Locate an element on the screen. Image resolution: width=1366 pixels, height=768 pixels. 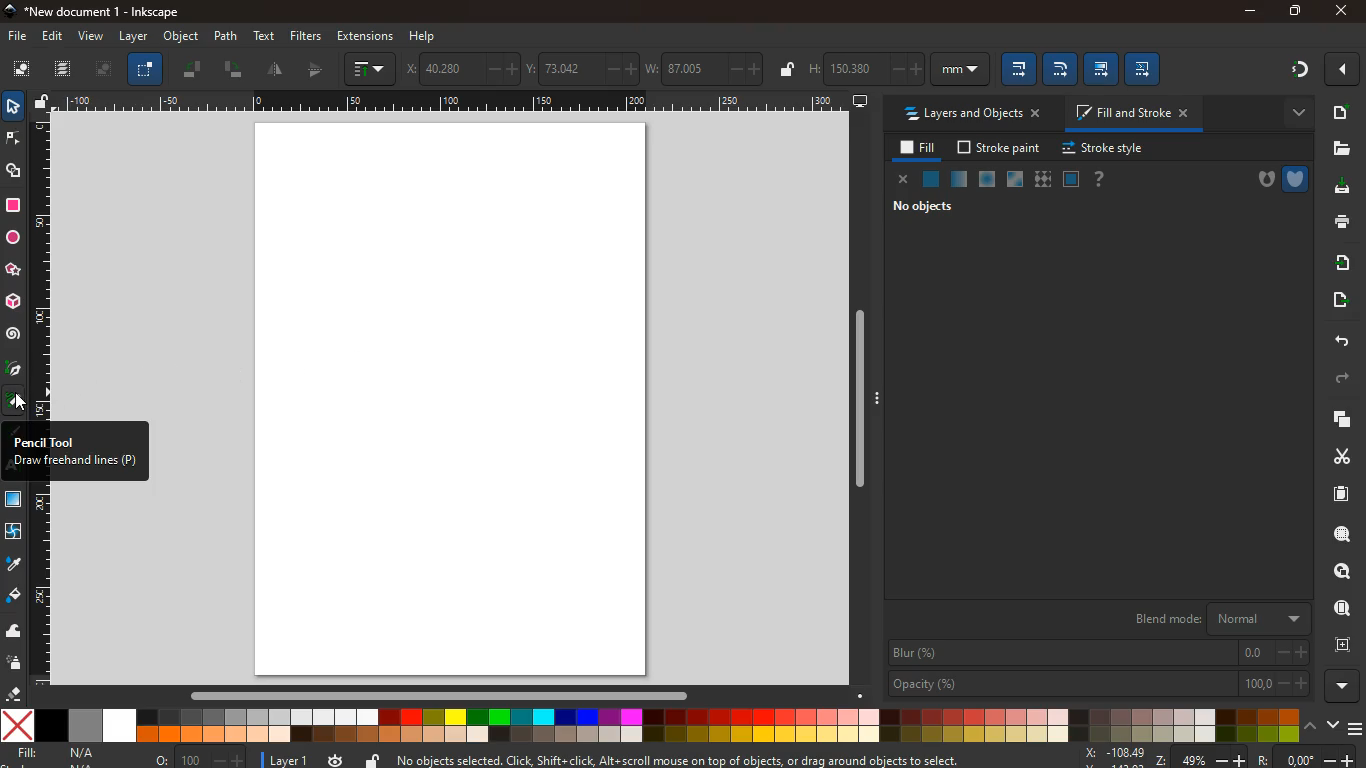
normal is located at coordinates (931, 179).